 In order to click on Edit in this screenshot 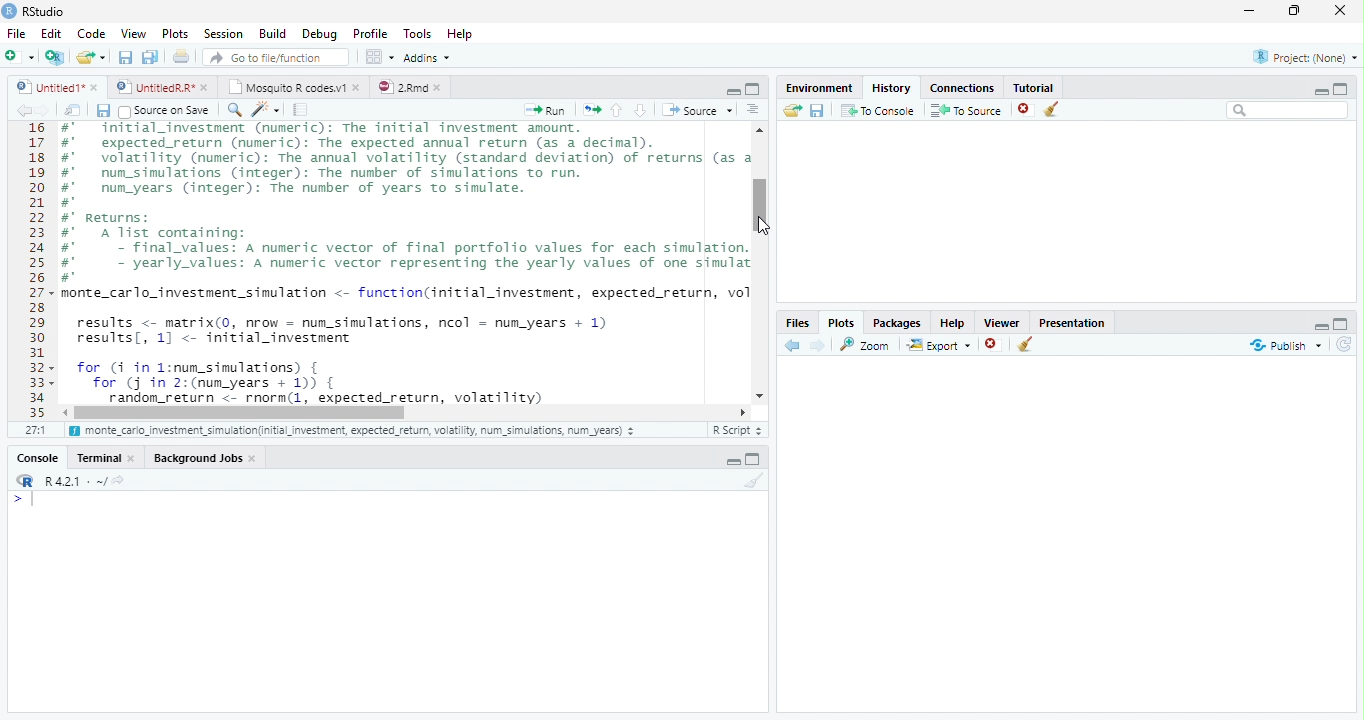, I will do `click(50, 32)`.